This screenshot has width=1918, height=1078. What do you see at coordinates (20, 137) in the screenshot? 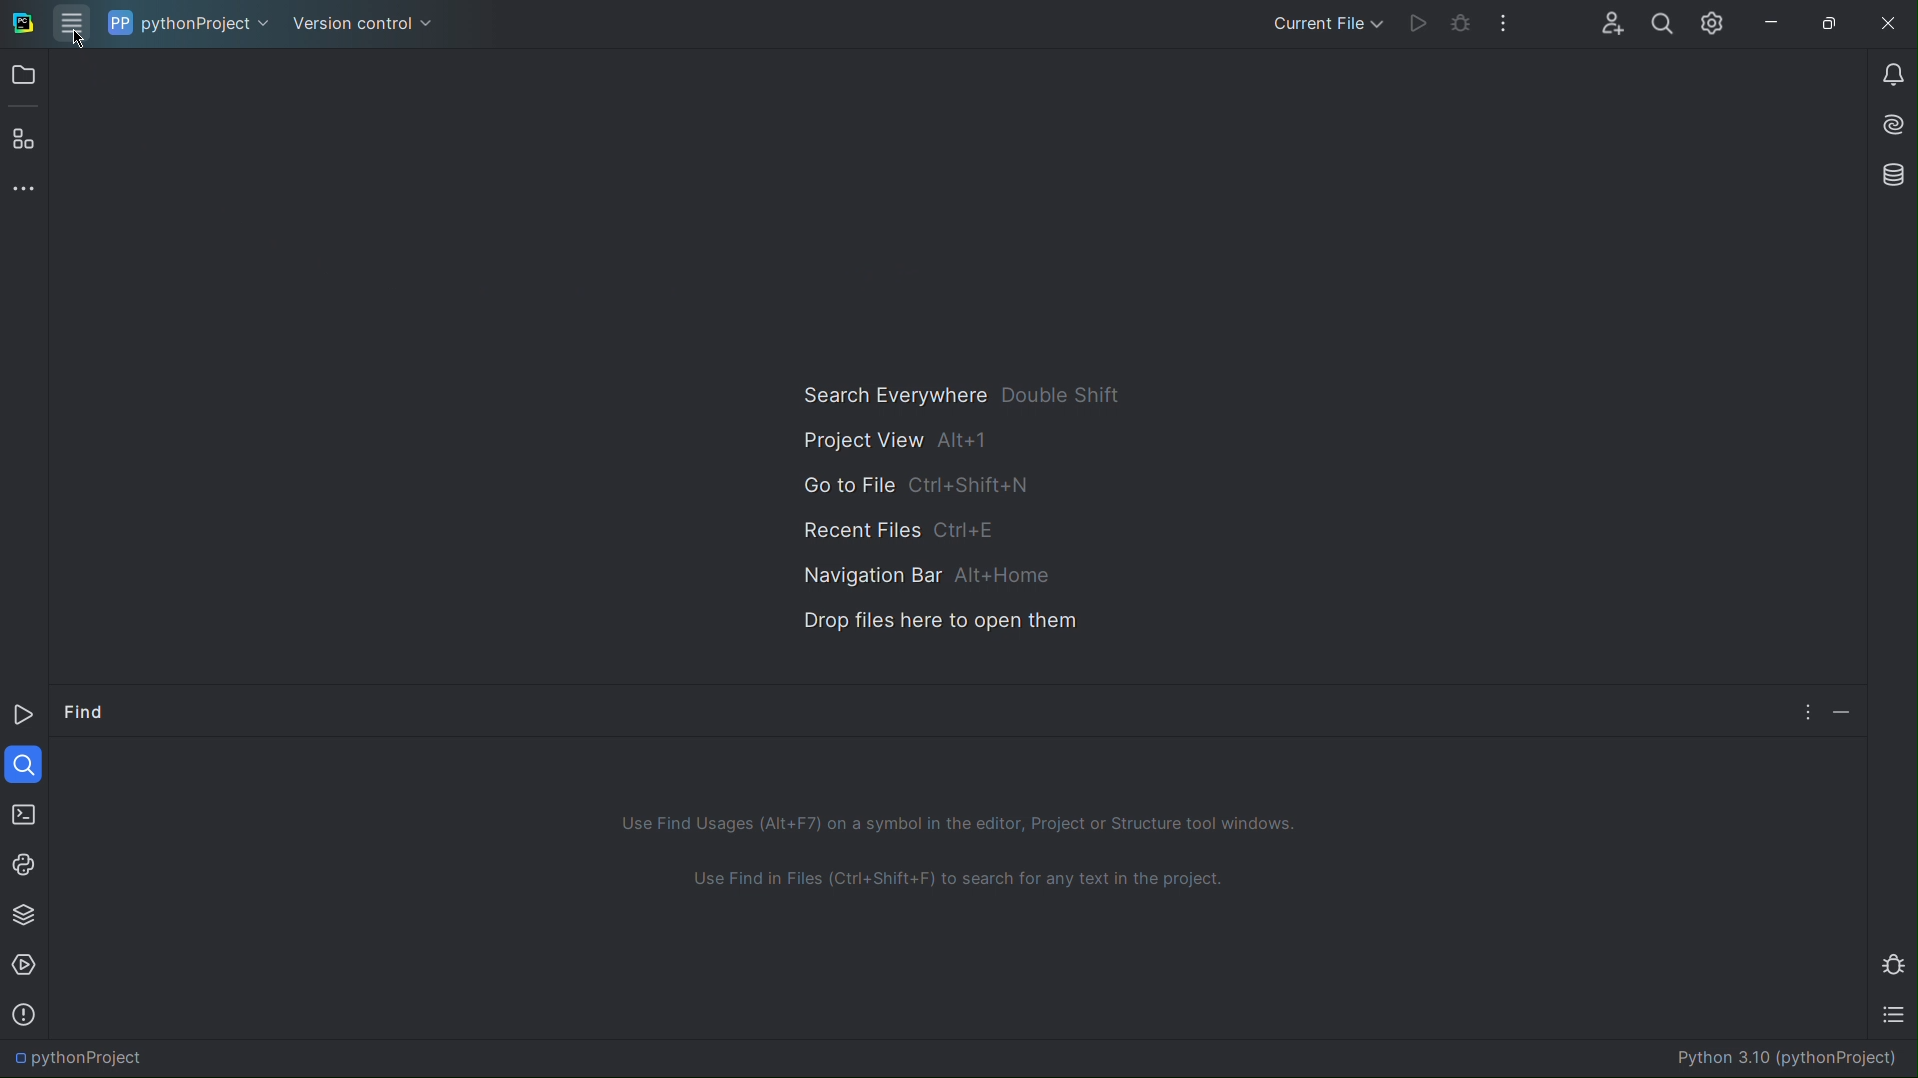
I see `Structure` at bounding box center [20, 137].